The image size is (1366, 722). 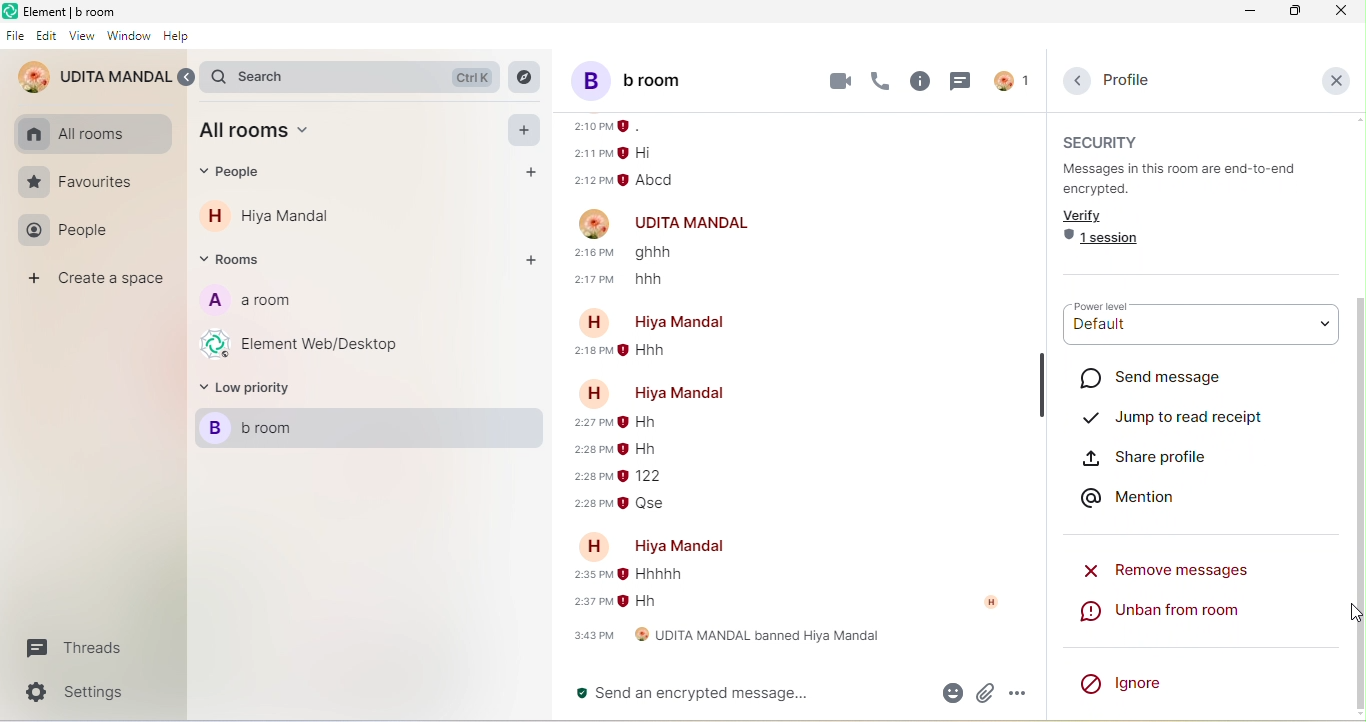 I want to click on window, so click(x=130, y=38).